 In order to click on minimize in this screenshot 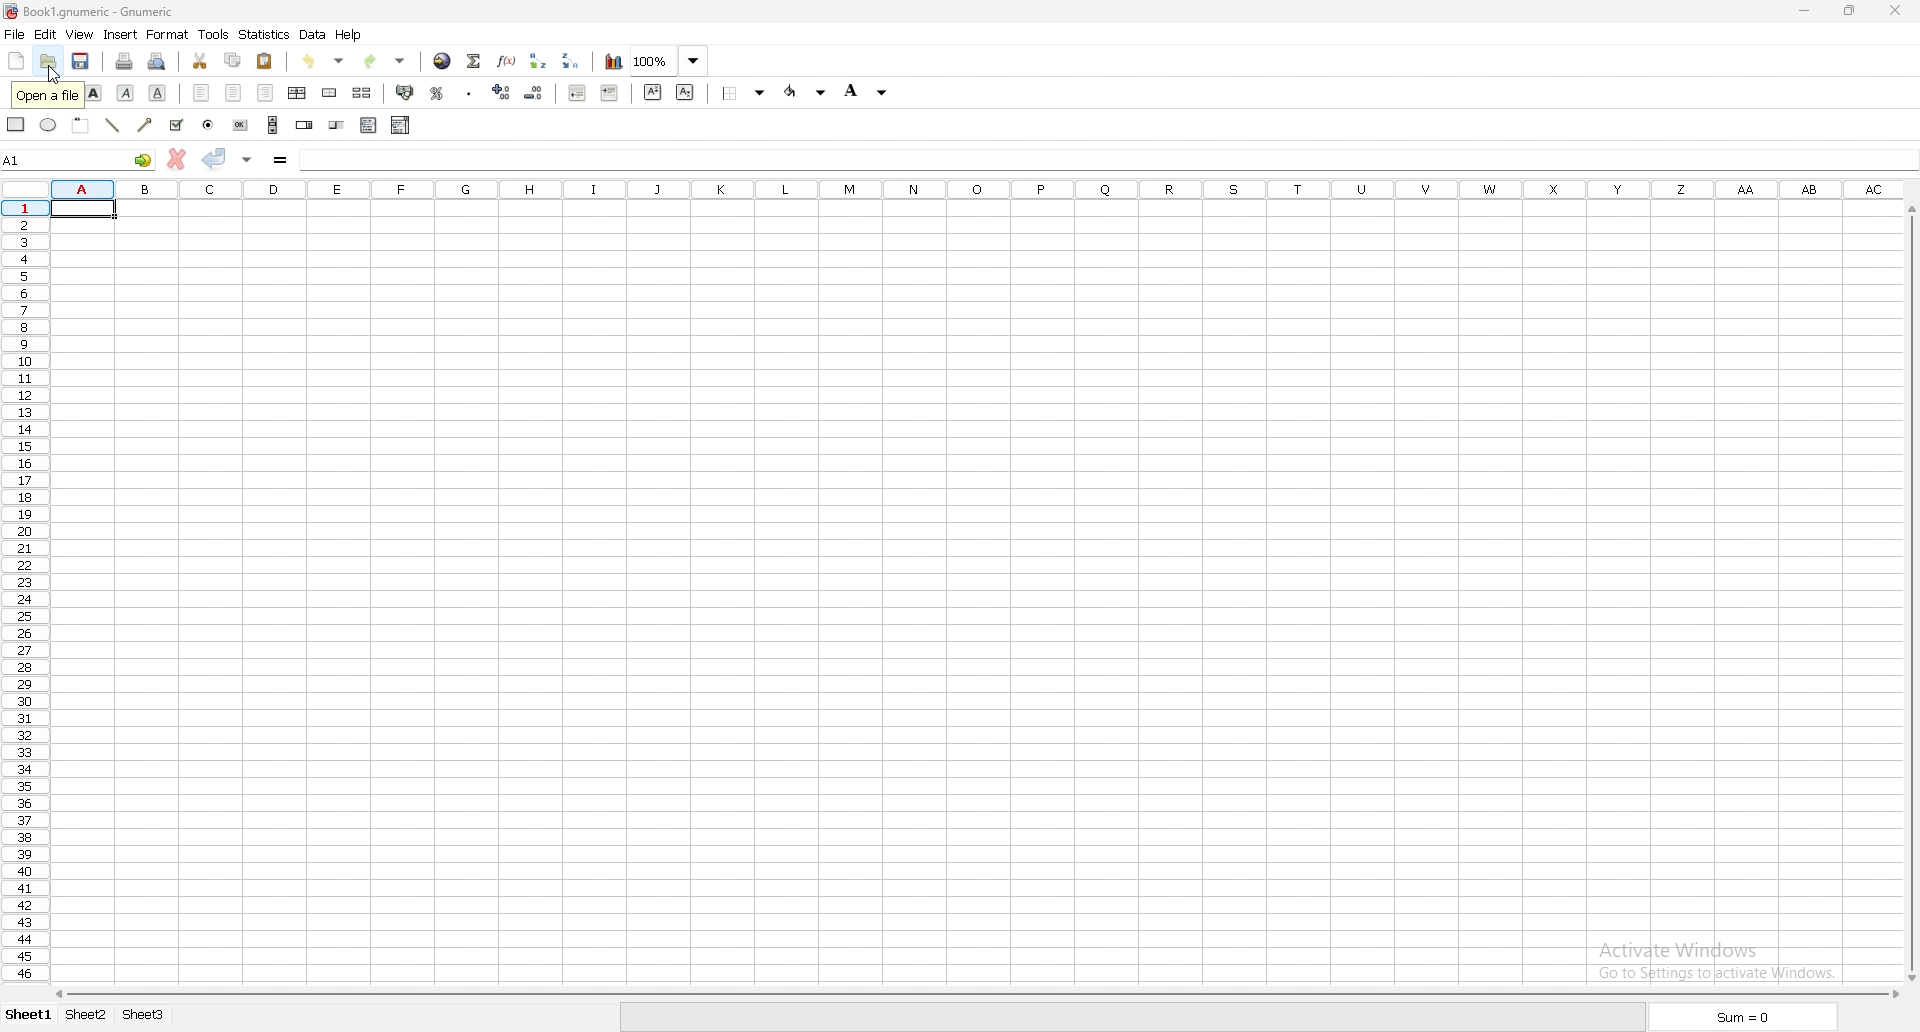, I will do `click(1805, 10)`.